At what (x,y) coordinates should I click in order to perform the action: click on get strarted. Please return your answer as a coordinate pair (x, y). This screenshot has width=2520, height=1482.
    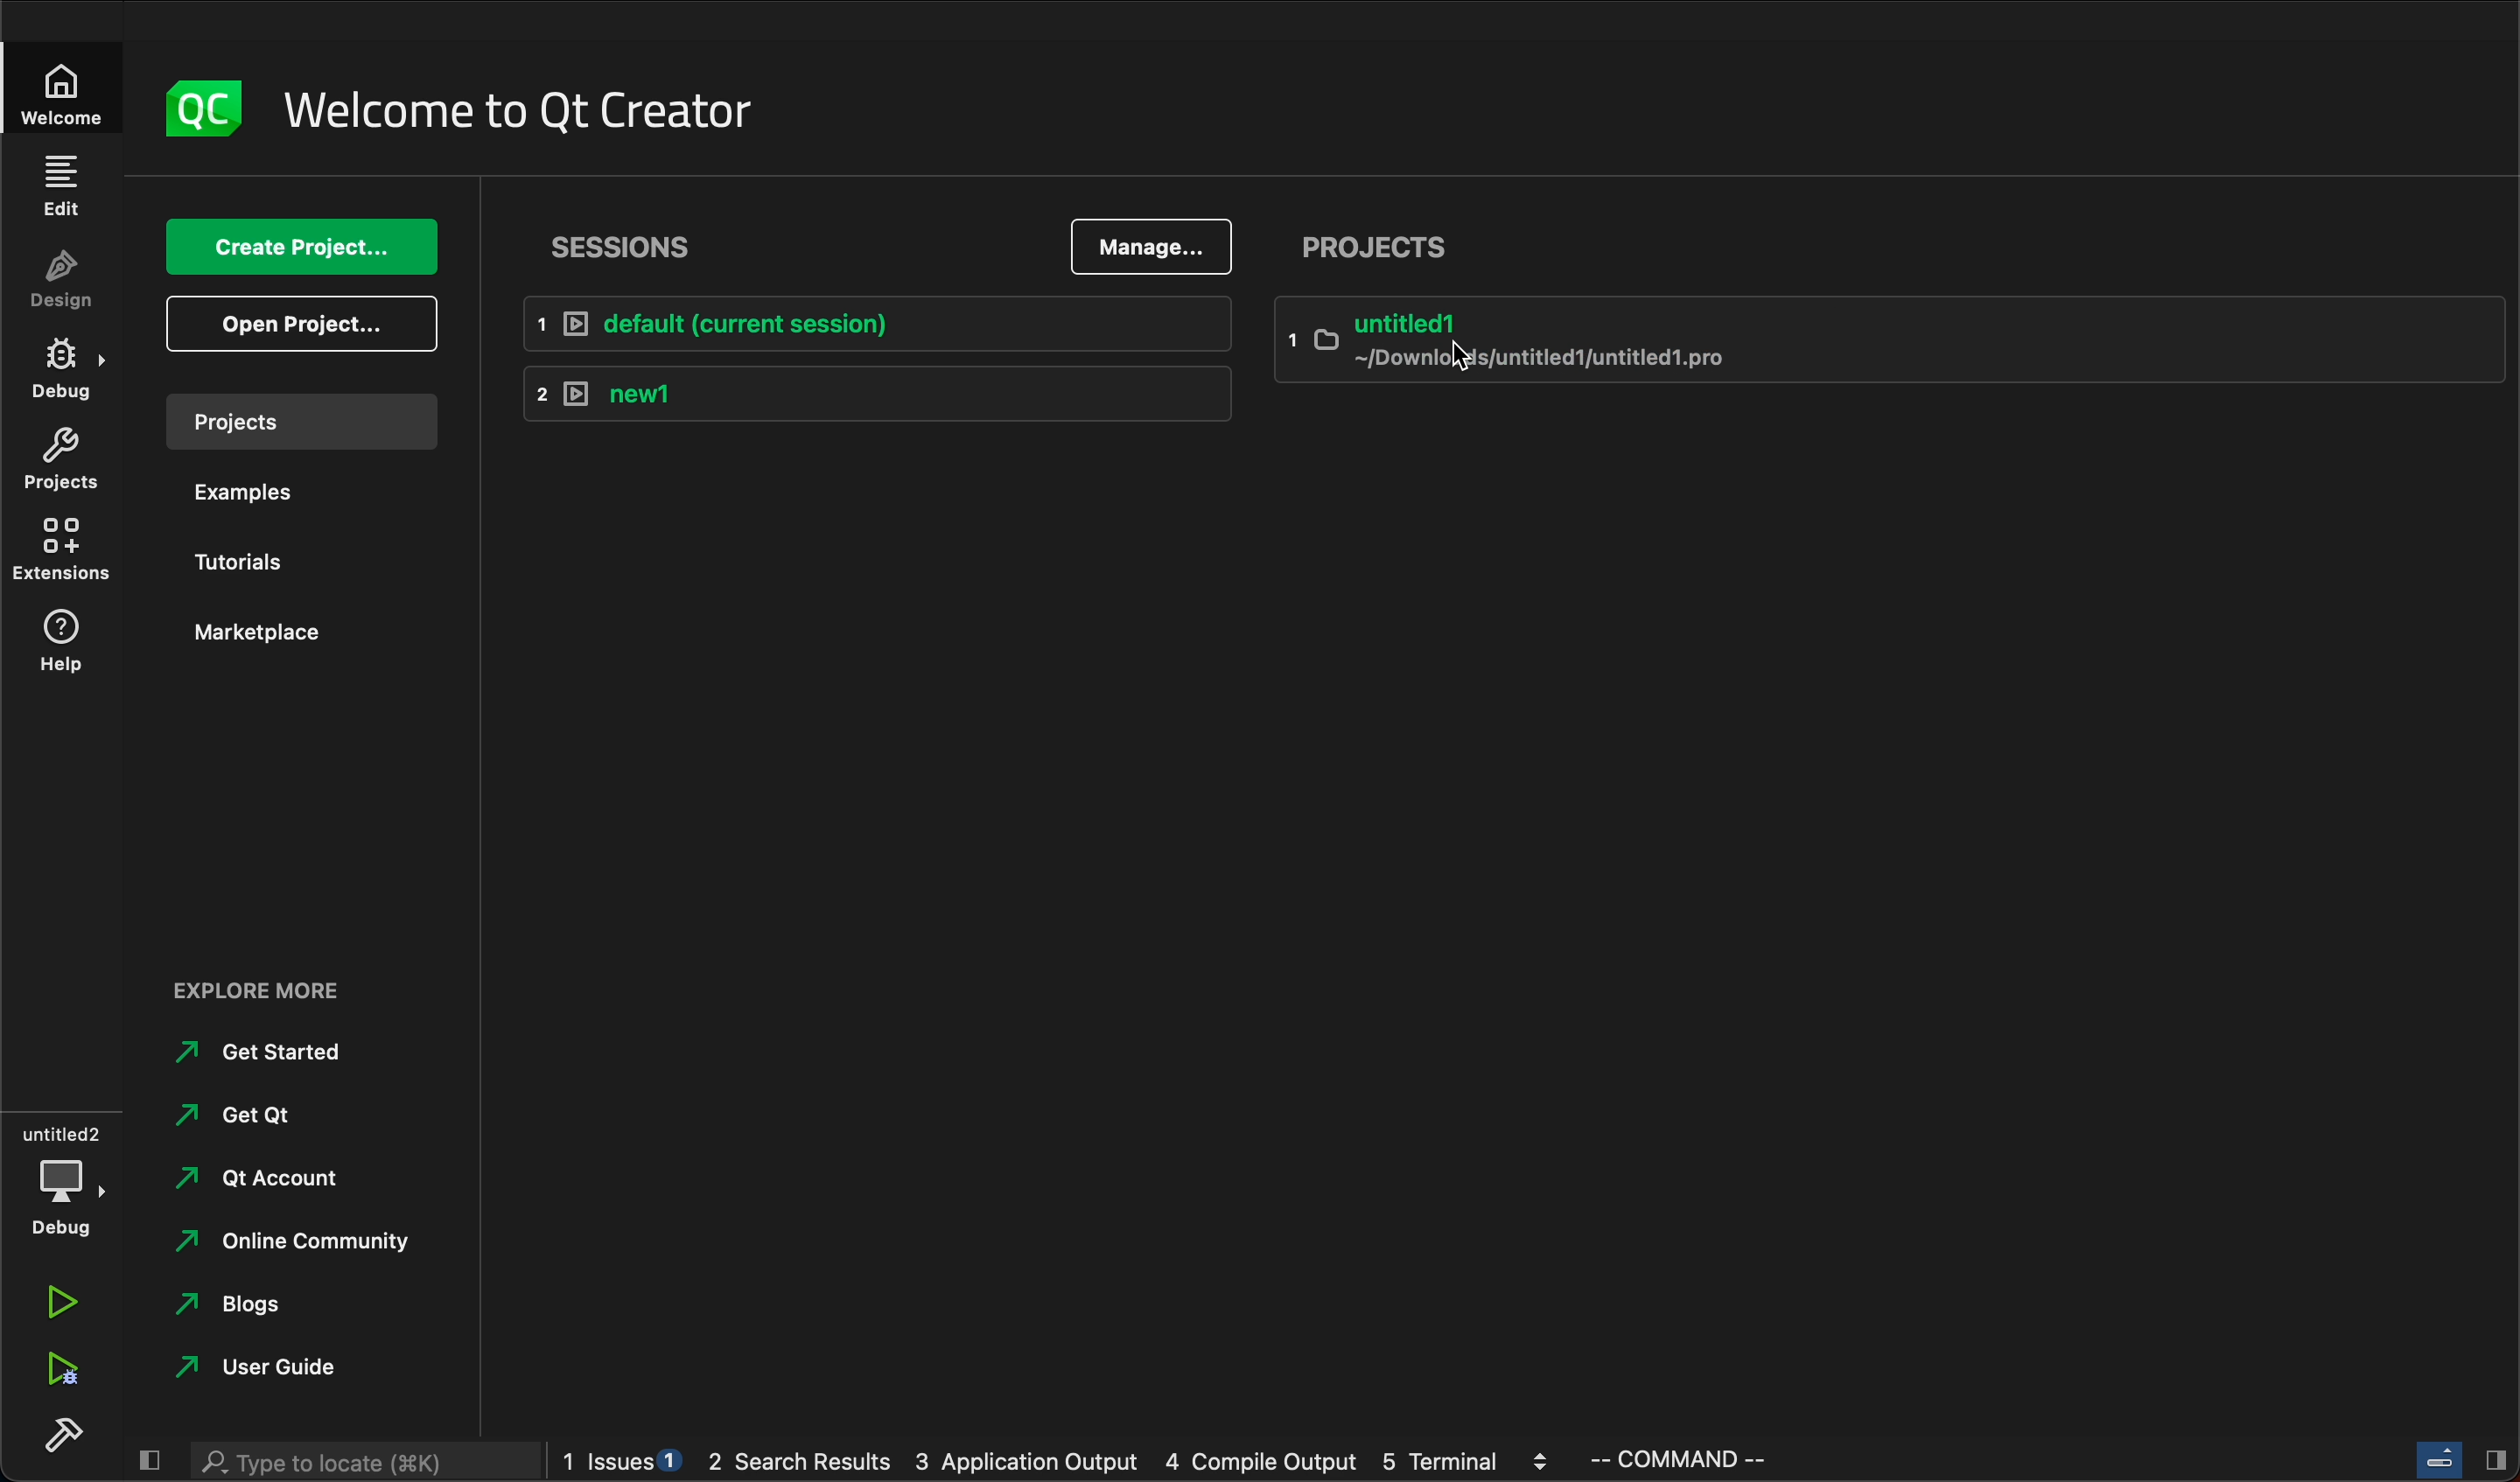
    Looking at the image, I should click on (270, 1051).